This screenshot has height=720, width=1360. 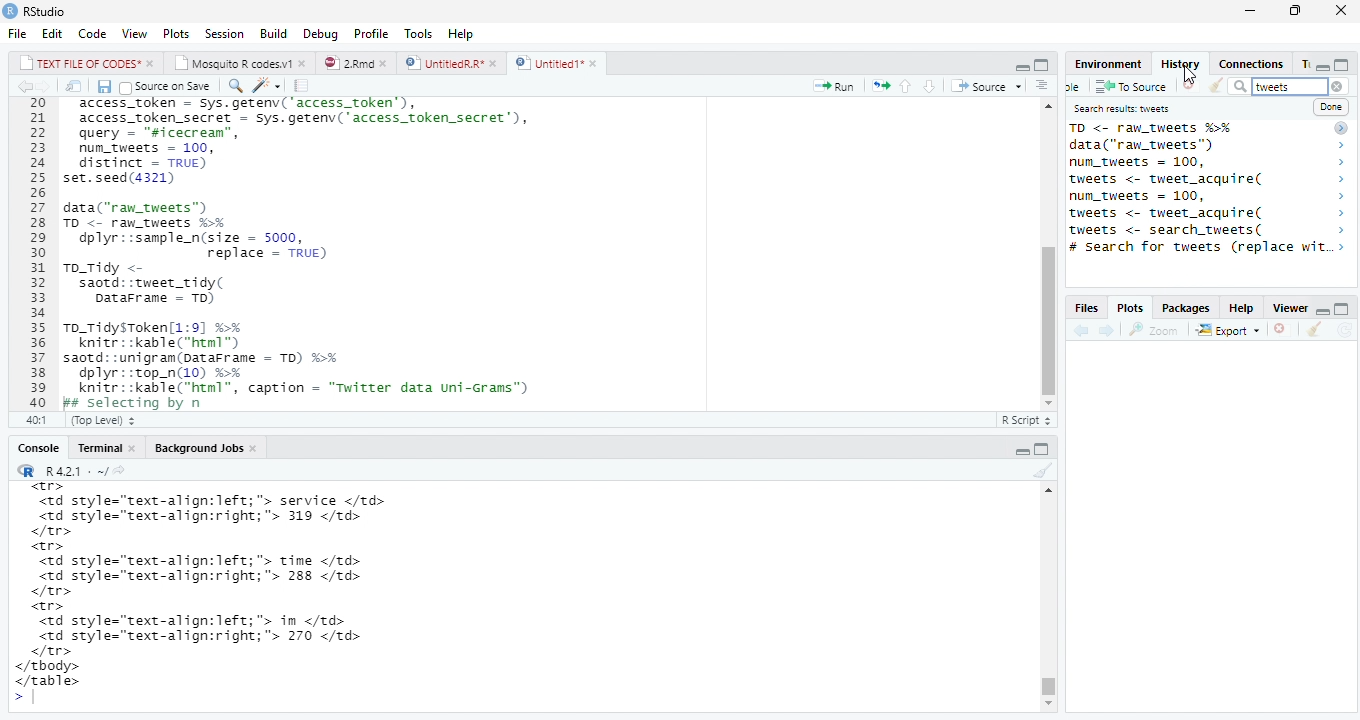 What do you see at coordinates (92, 33) in the screenshot?
I see `Code` at bounding box center [92, 33].